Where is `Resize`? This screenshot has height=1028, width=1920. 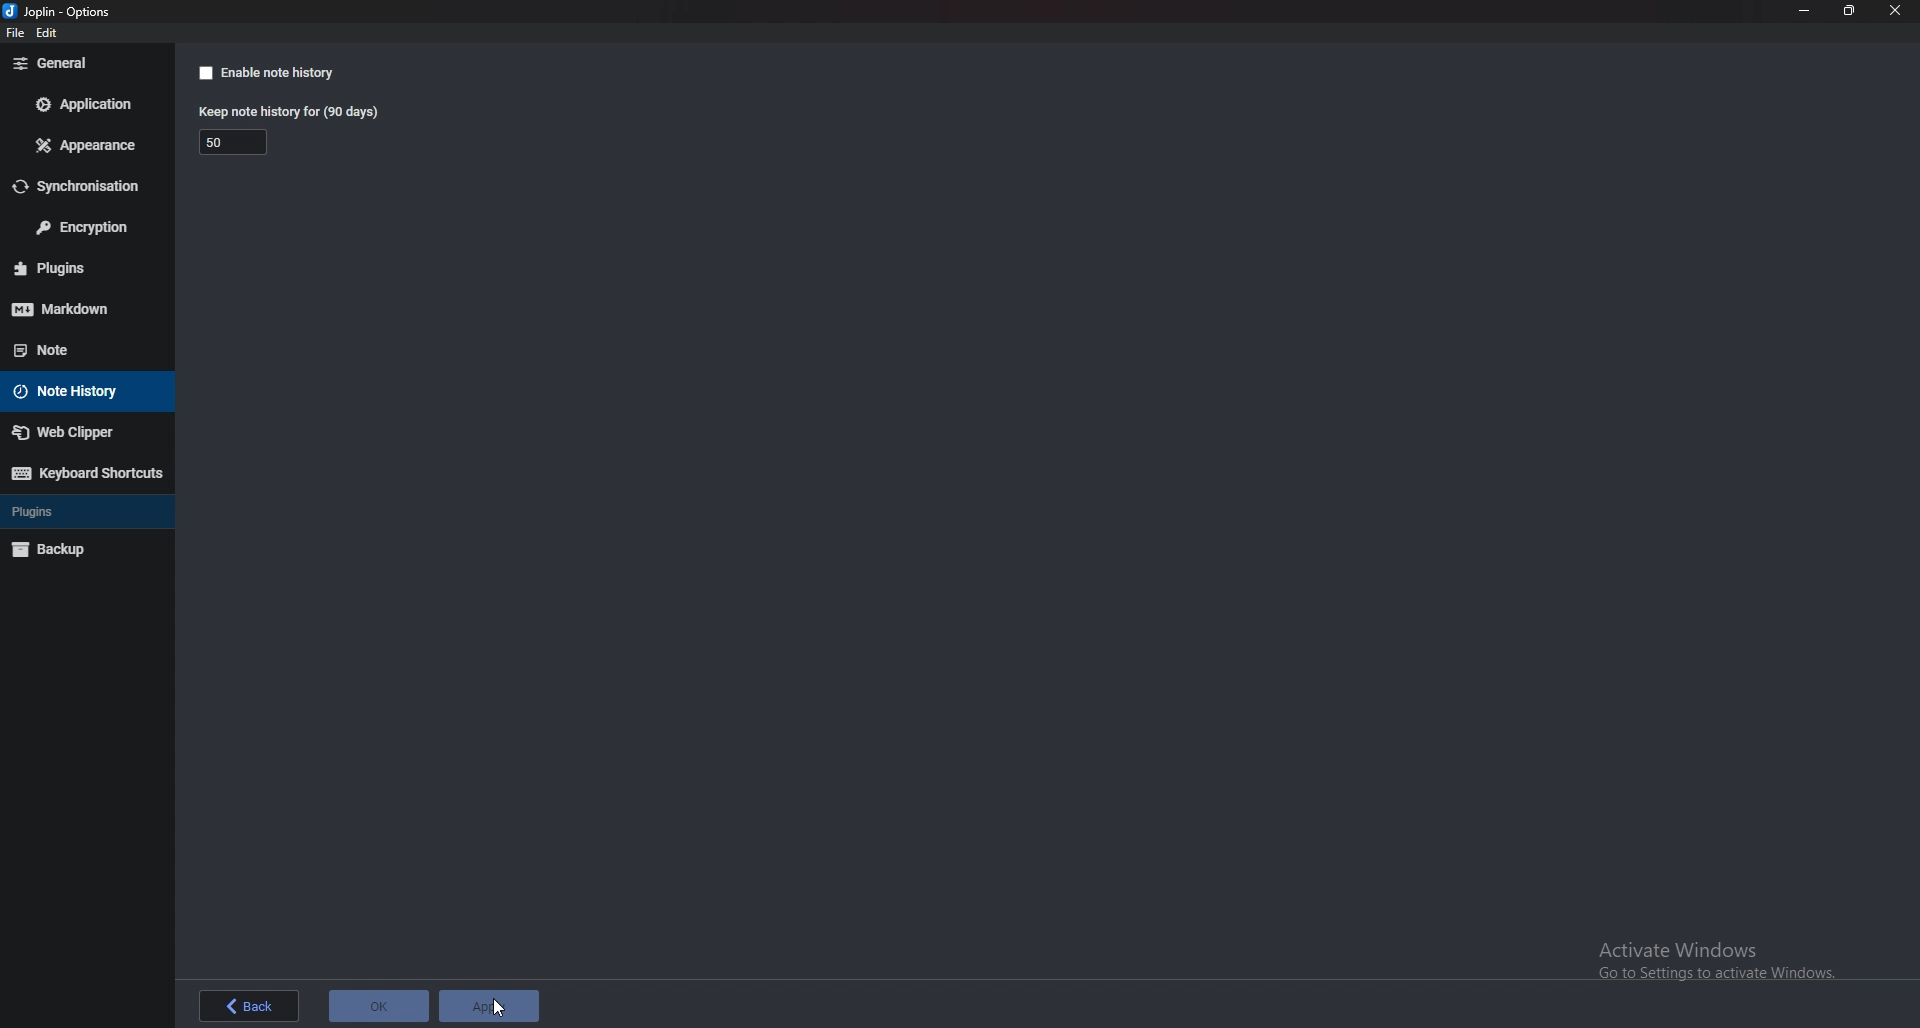 Resize is located at coordinates (1850, 11).